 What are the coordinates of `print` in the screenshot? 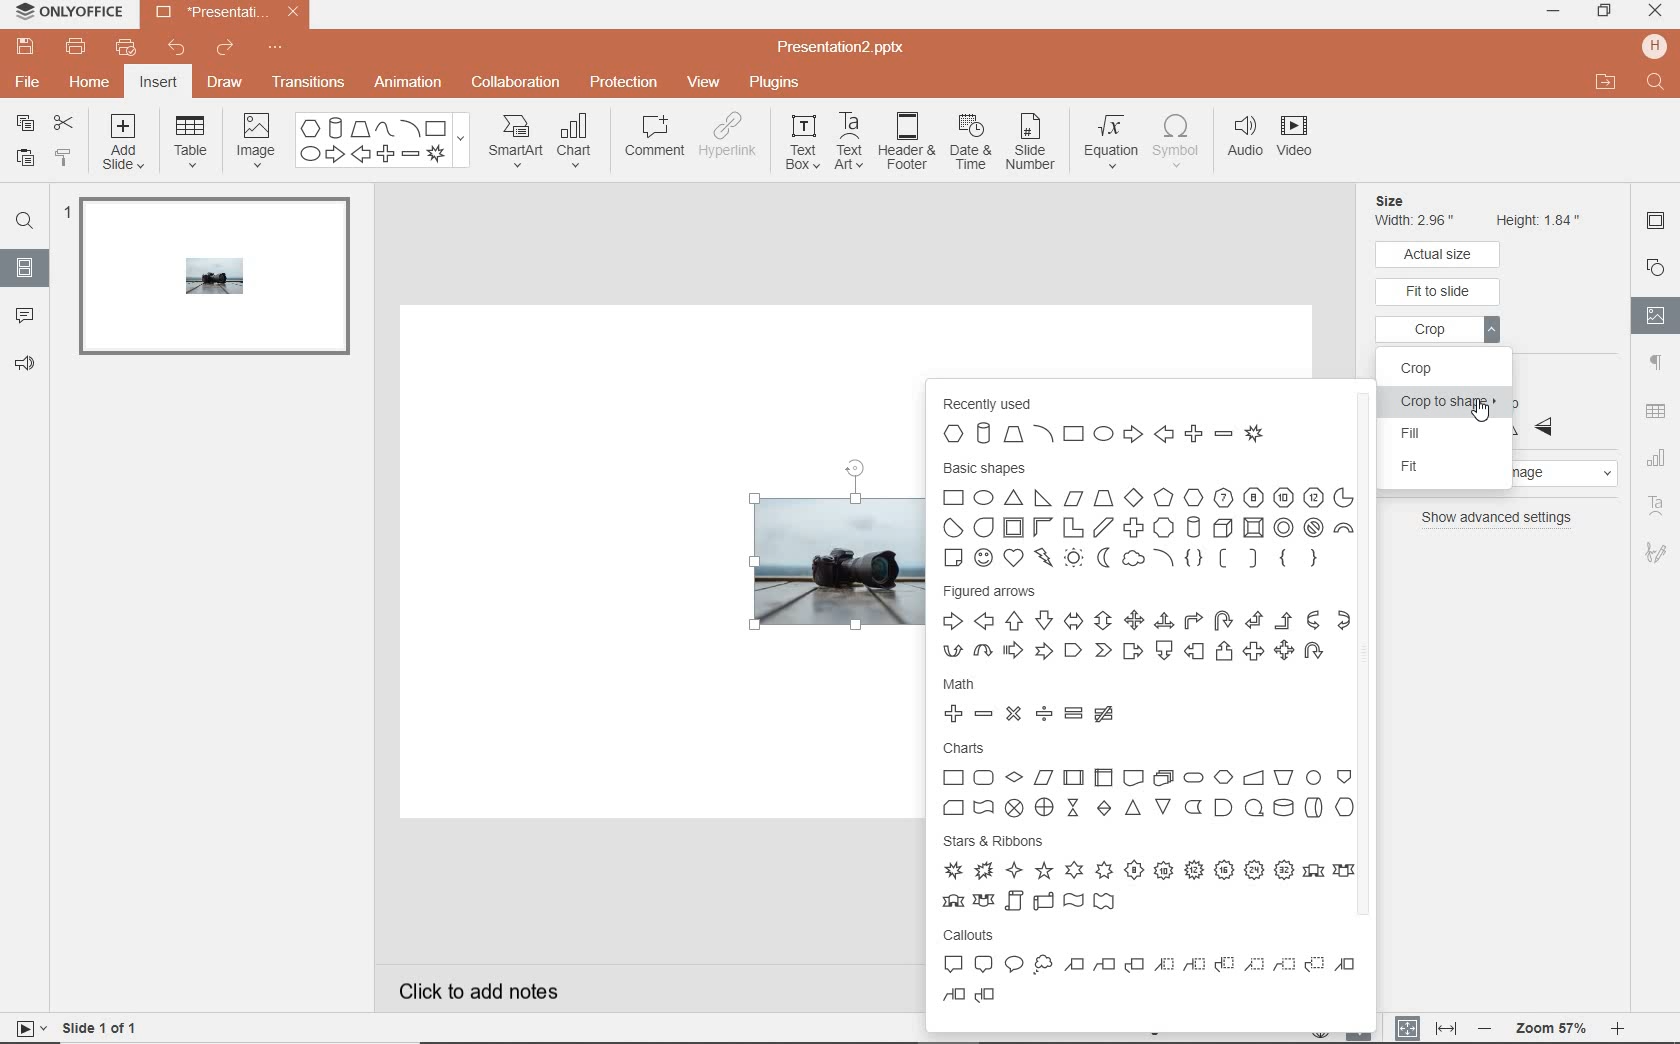 It's located at (77, 47).